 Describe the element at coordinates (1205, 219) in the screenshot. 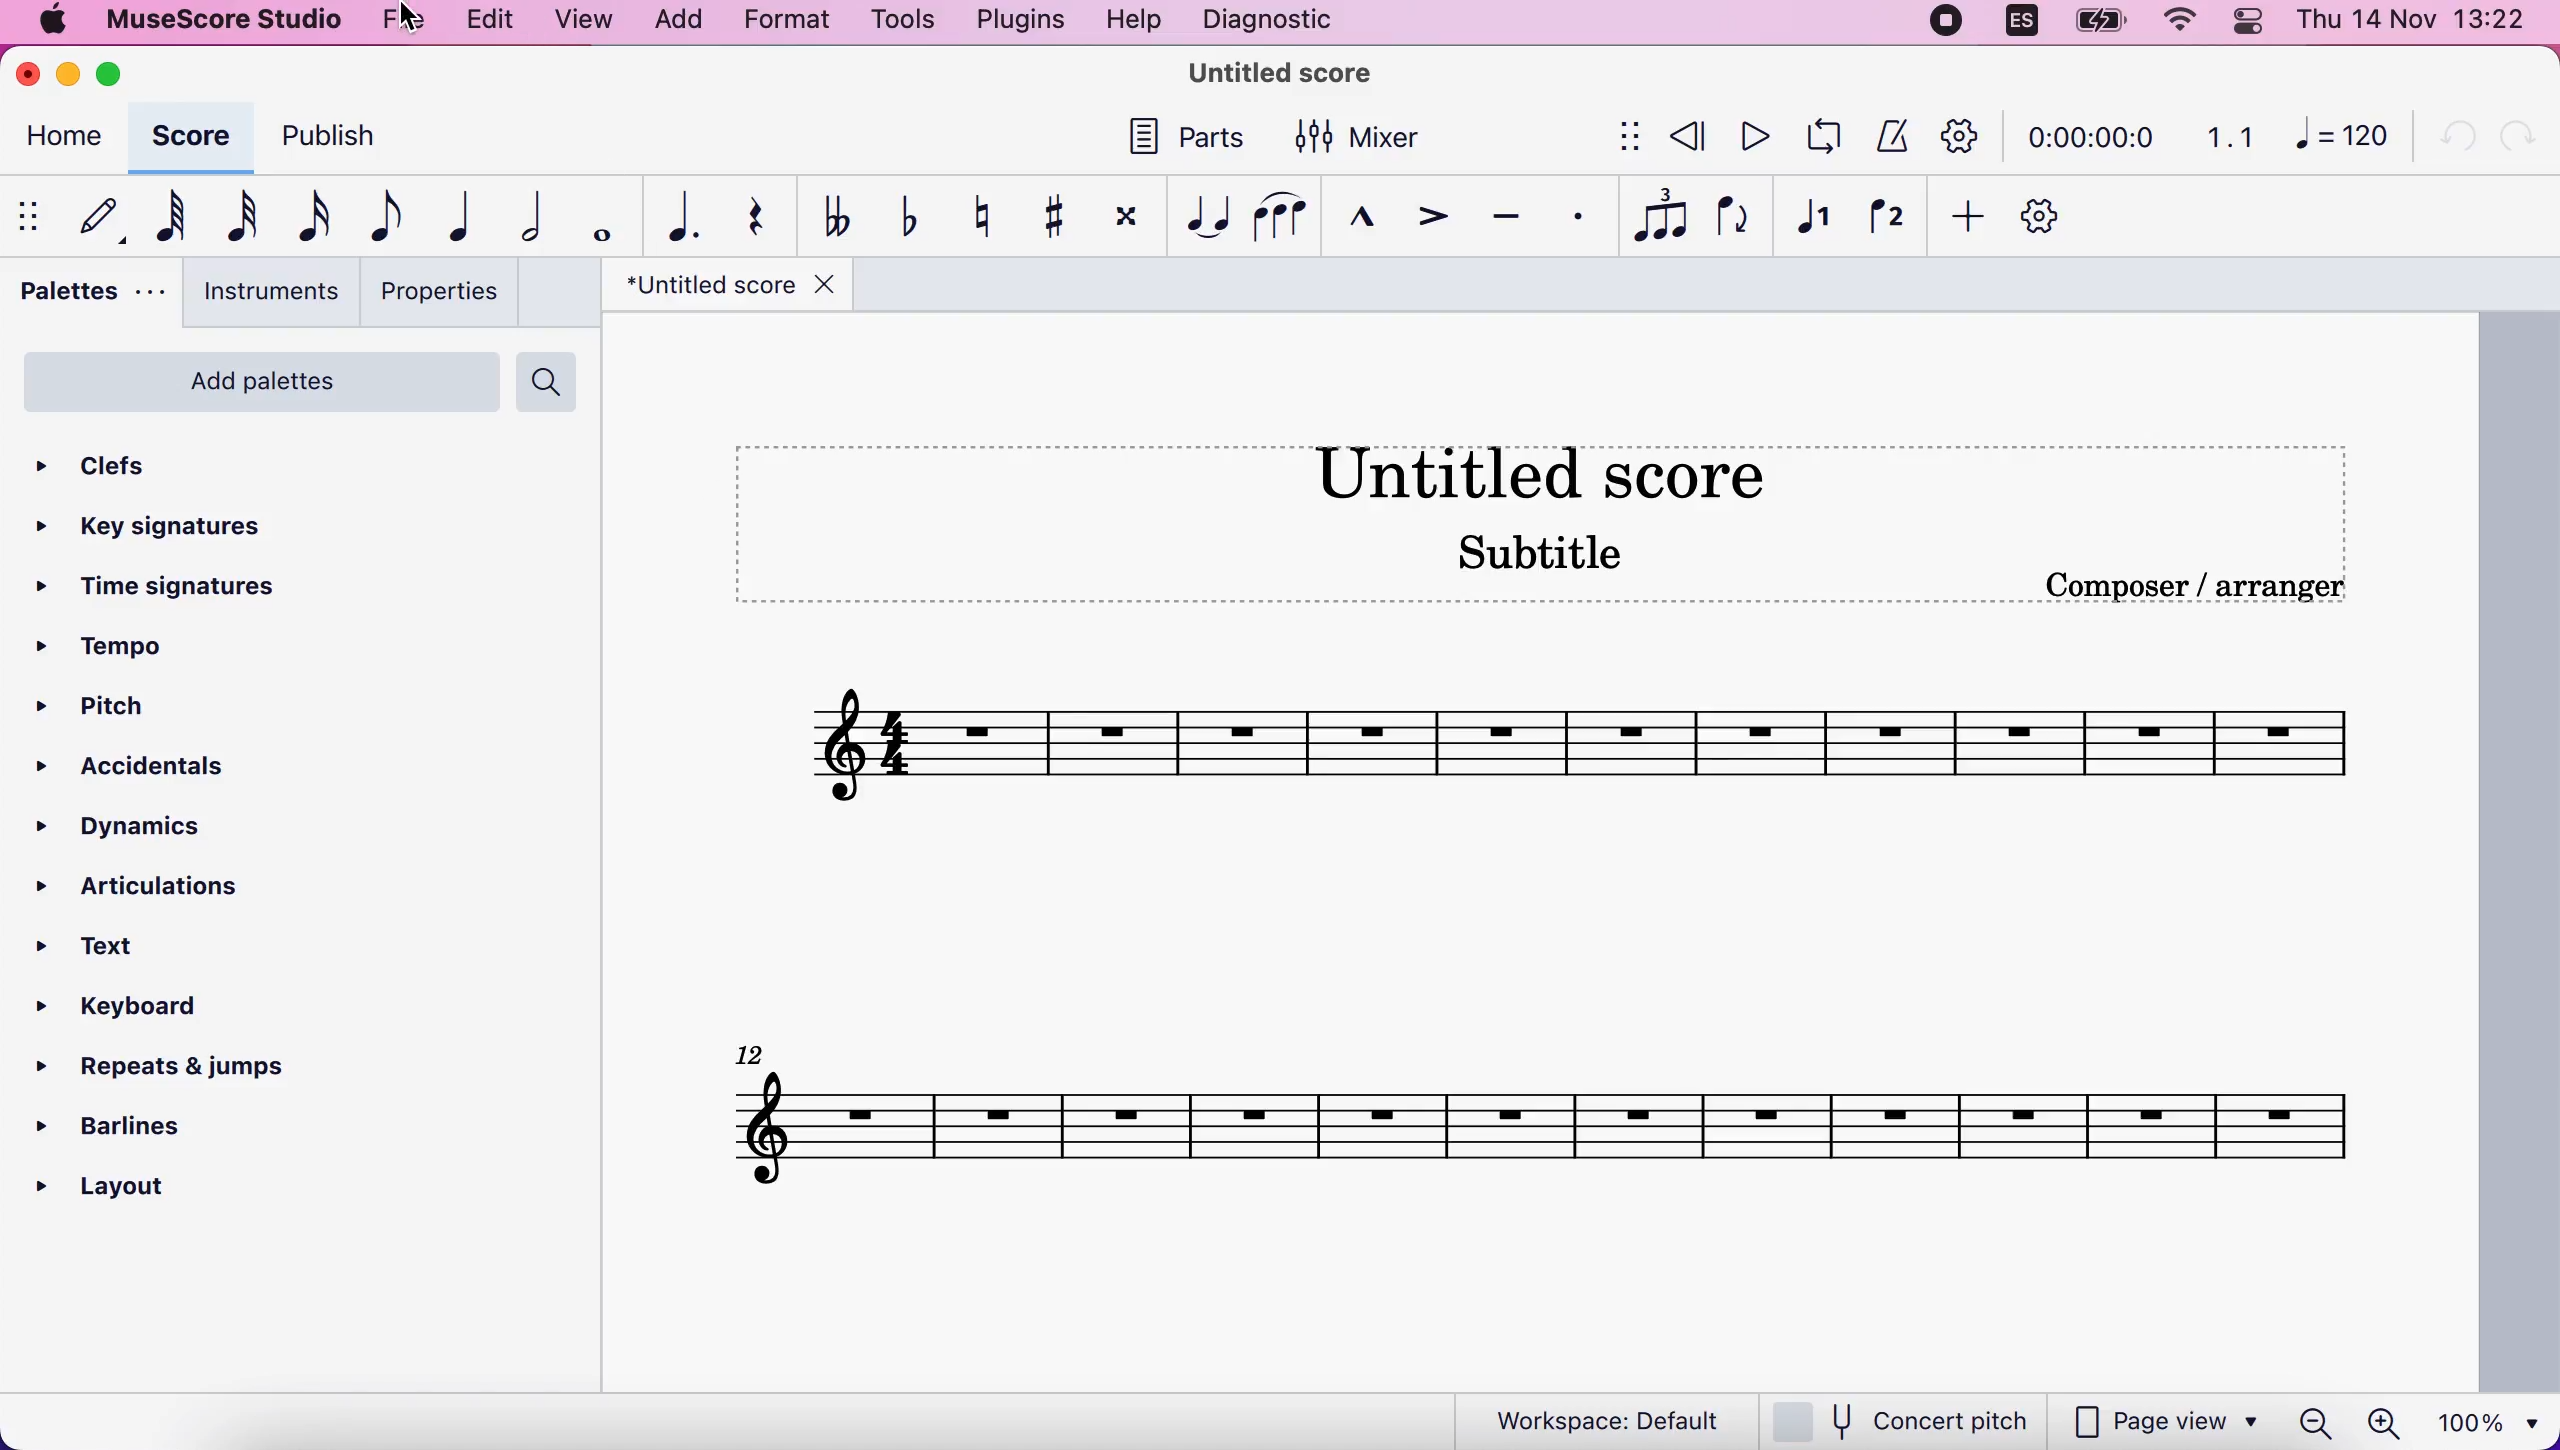

I see `tie` at that location.